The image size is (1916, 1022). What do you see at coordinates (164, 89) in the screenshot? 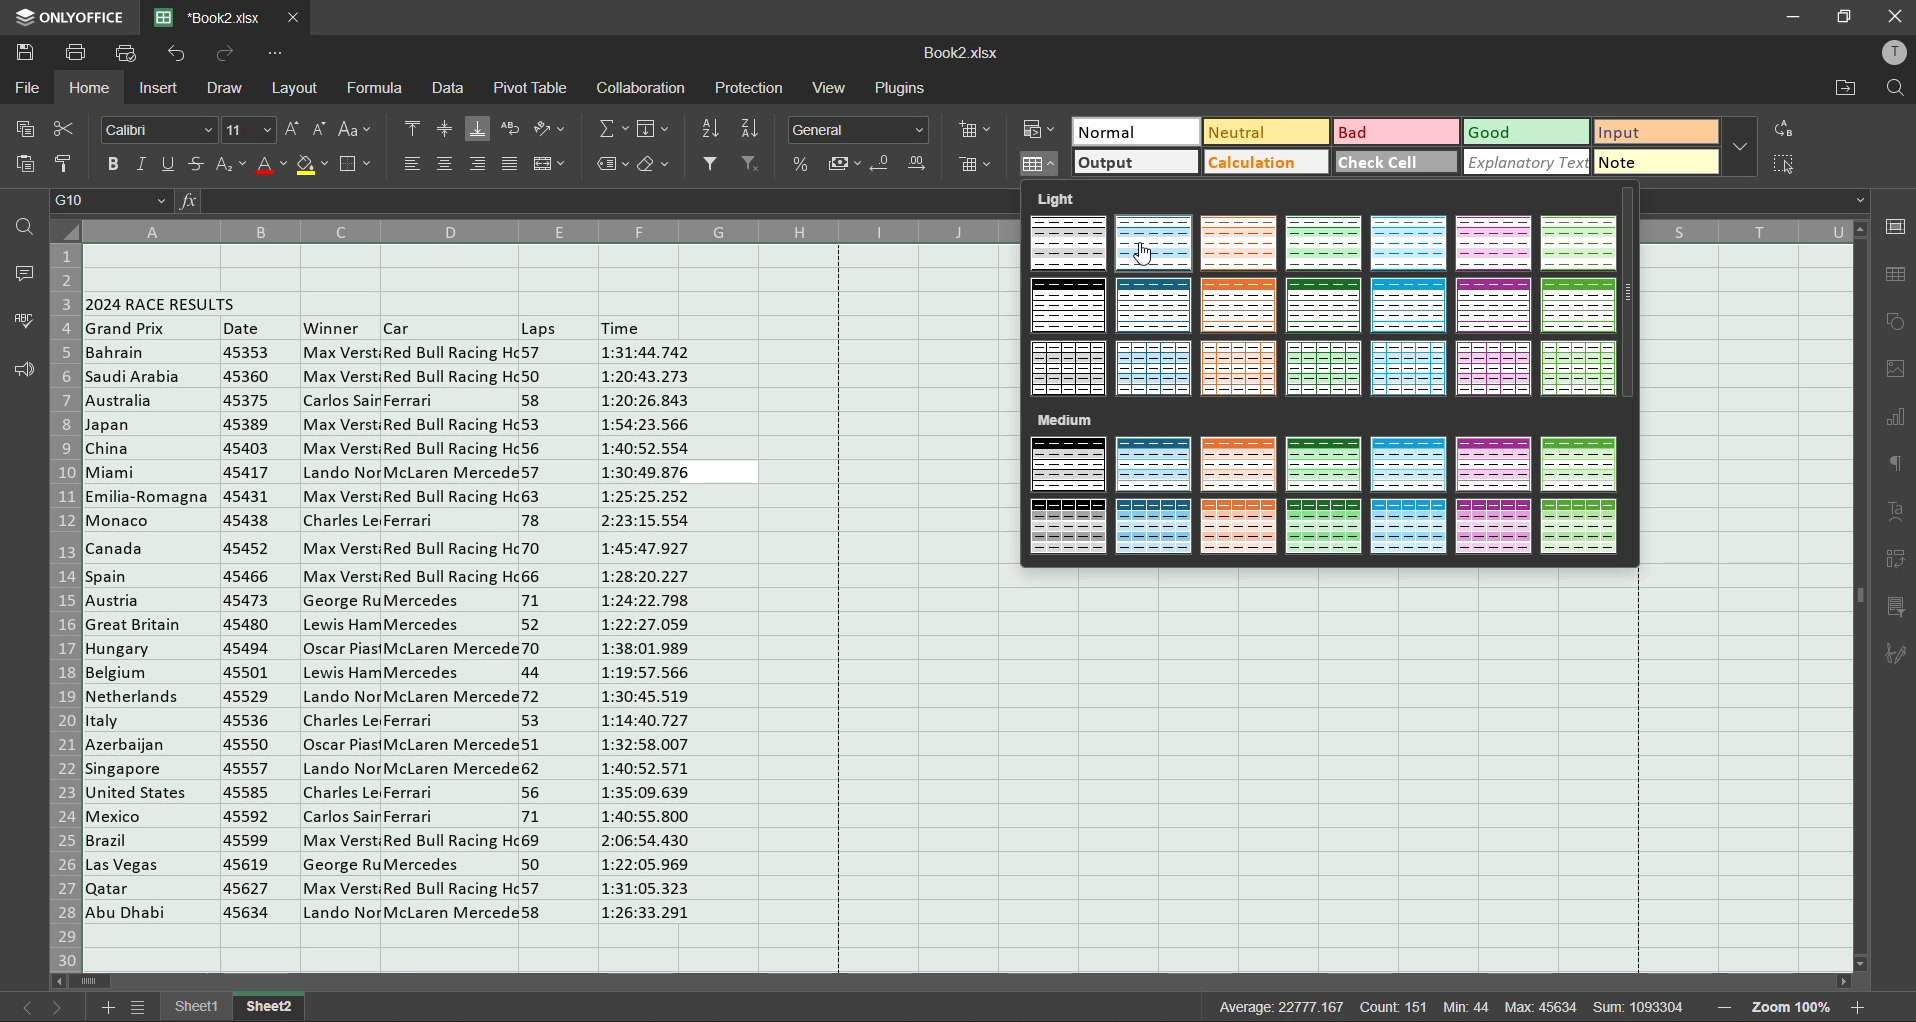
I see `insert` at bounding box center [164, 89].